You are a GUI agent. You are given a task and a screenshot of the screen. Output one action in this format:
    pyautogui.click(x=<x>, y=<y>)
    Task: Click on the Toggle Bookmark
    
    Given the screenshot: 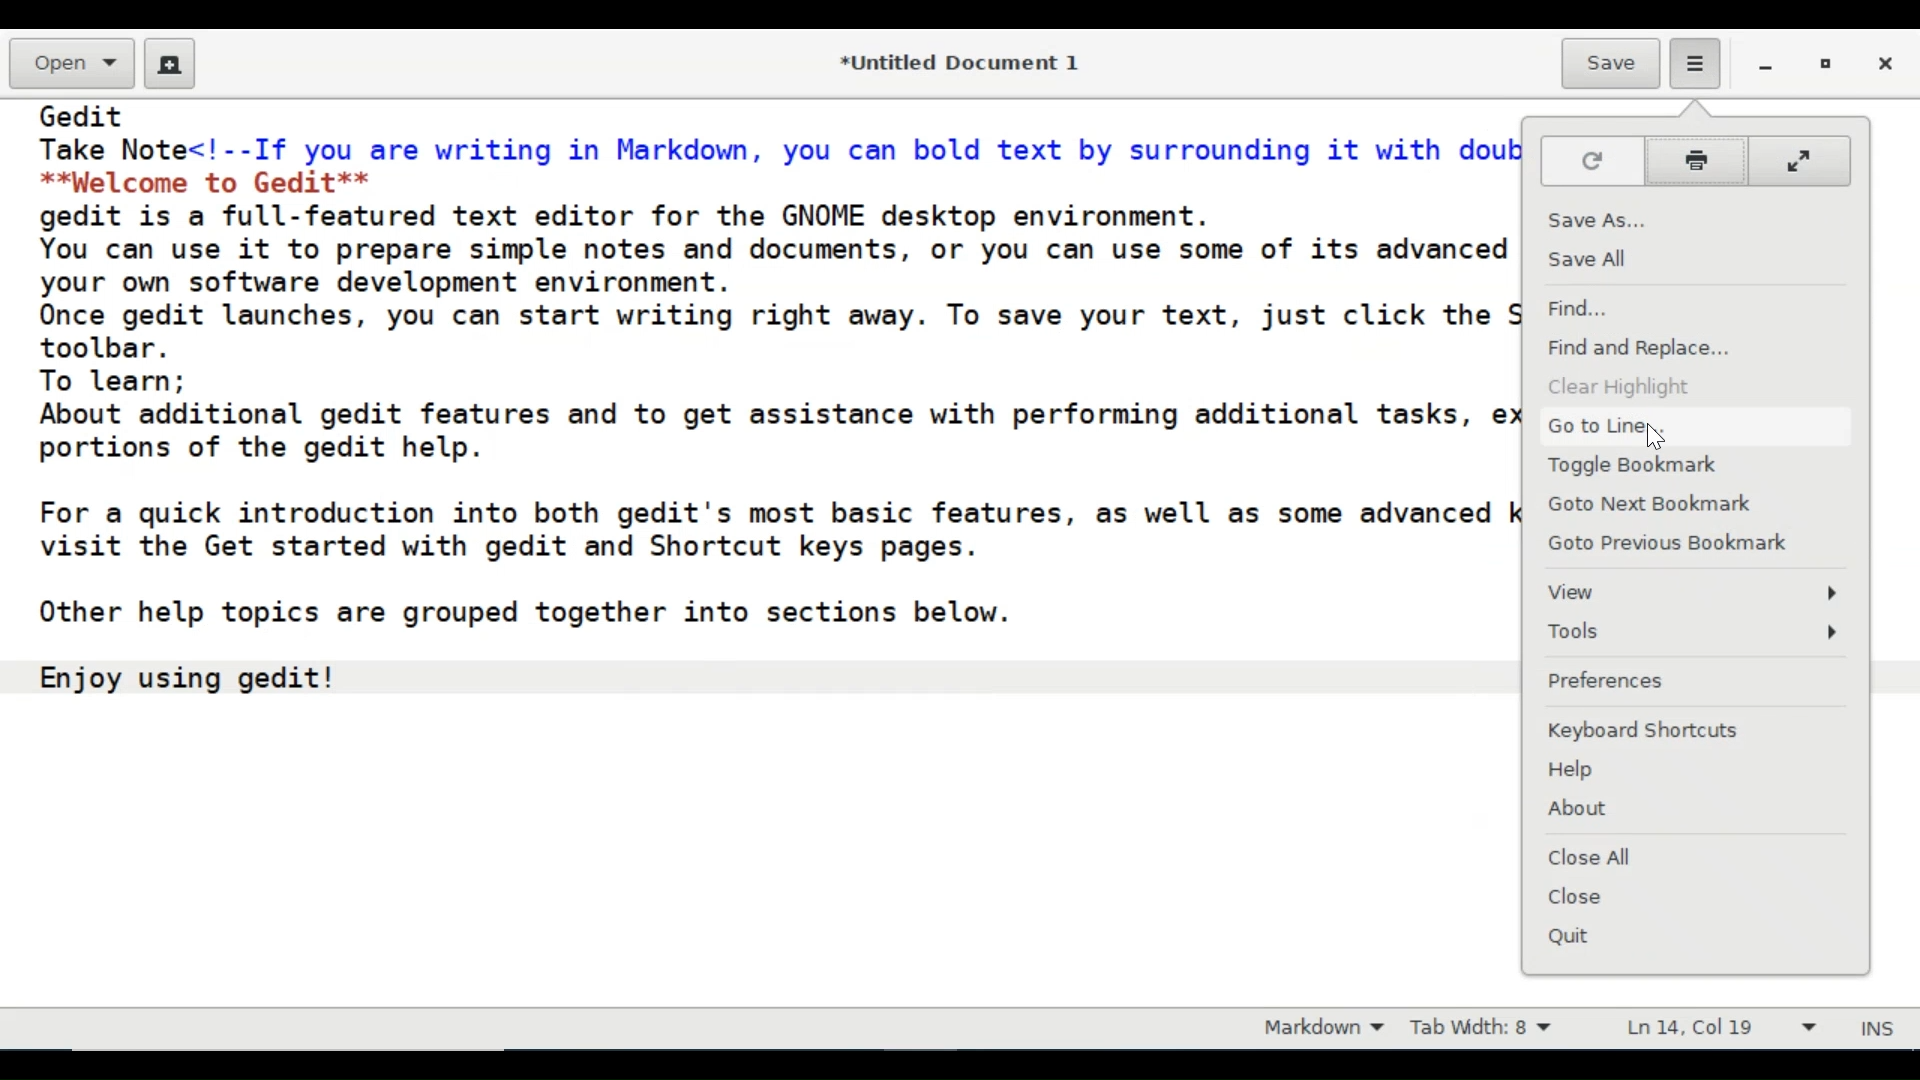 What is the action you would take?
    pyautogui.click(x=1642, y=464)
    